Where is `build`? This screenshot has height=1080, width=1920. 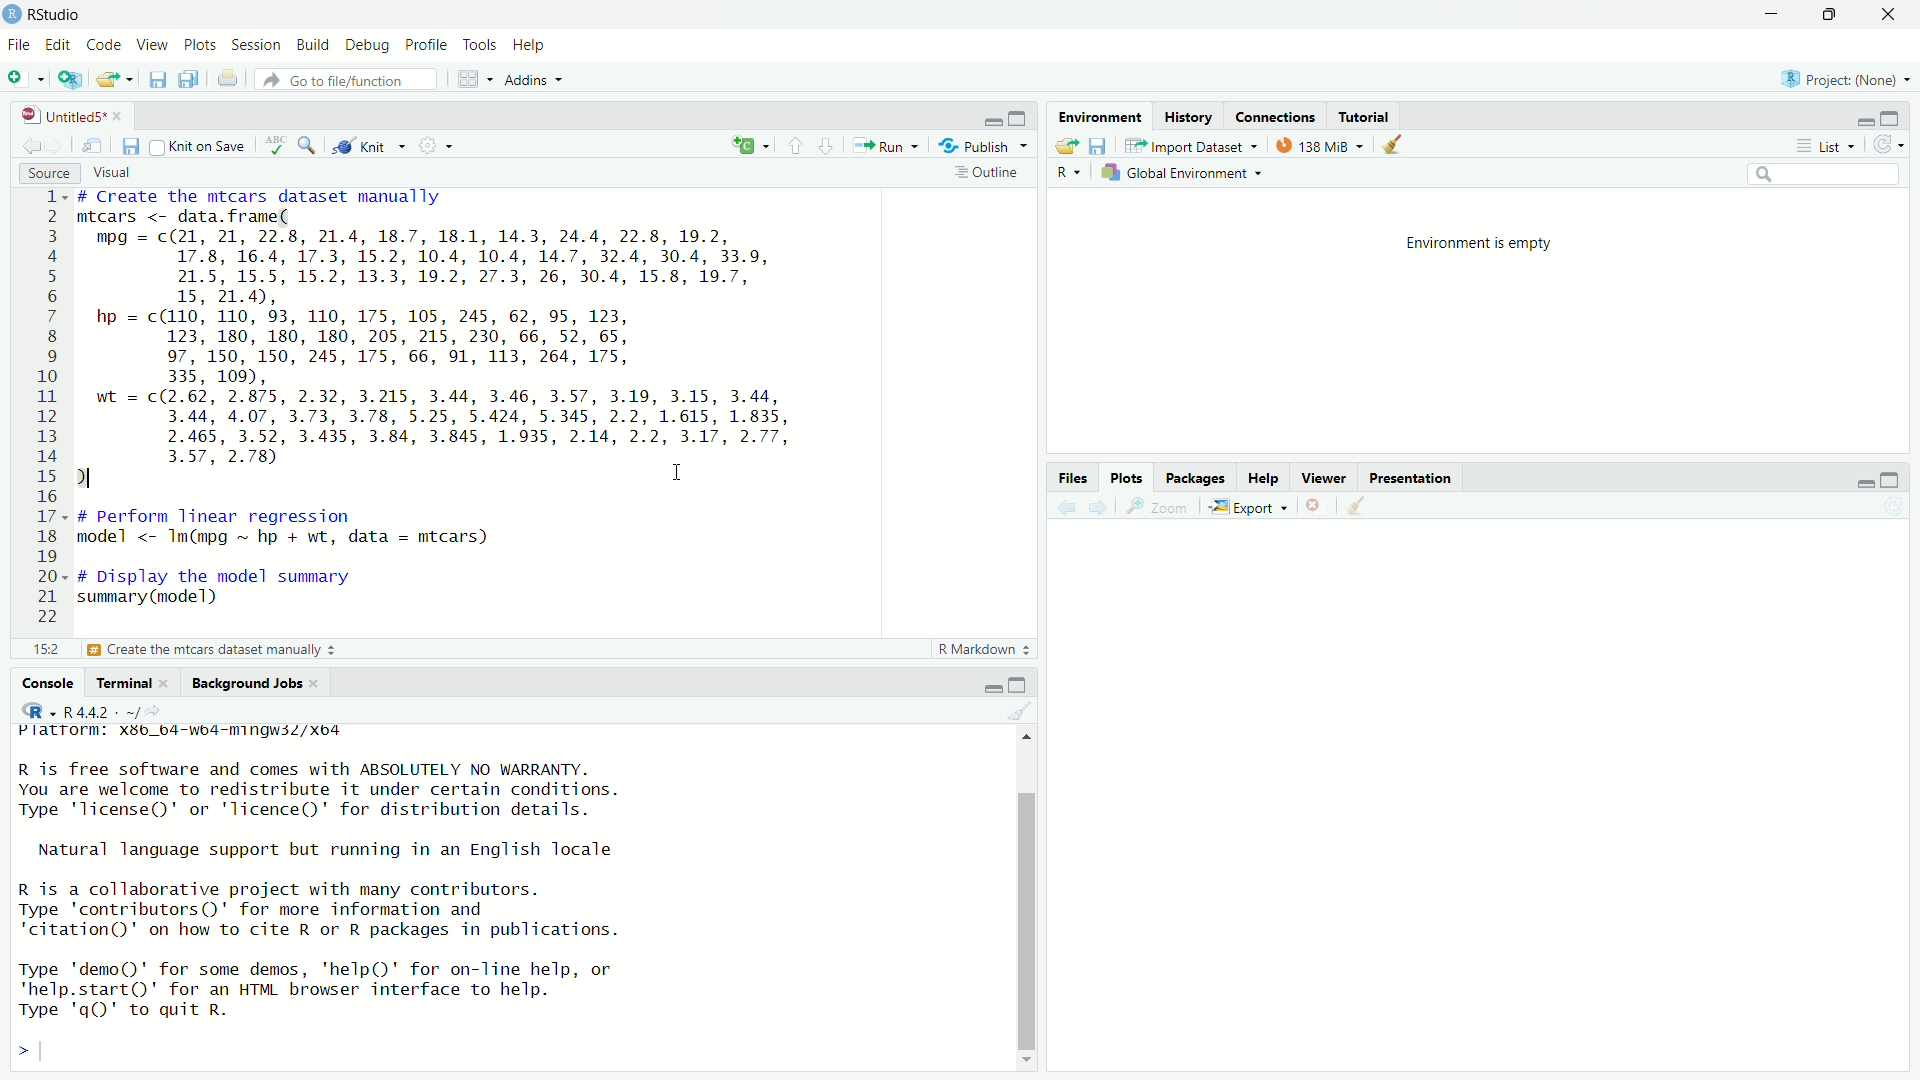 build is located at coordinates (311, 45).